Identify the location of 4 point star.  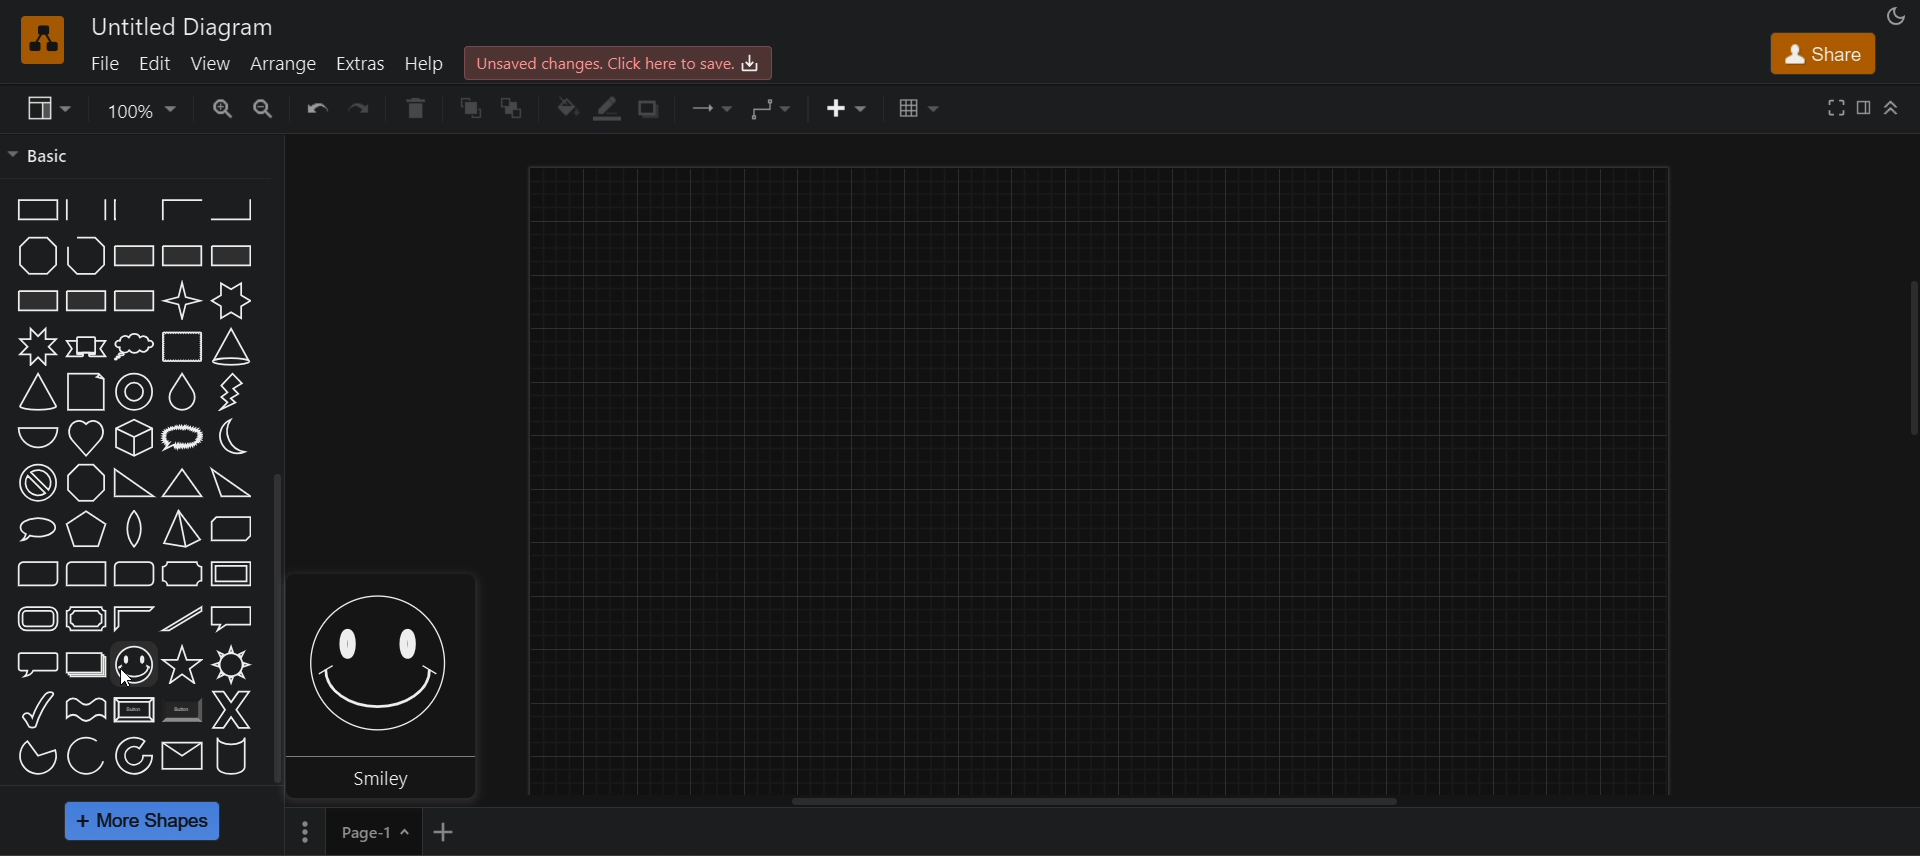
(181, 301).